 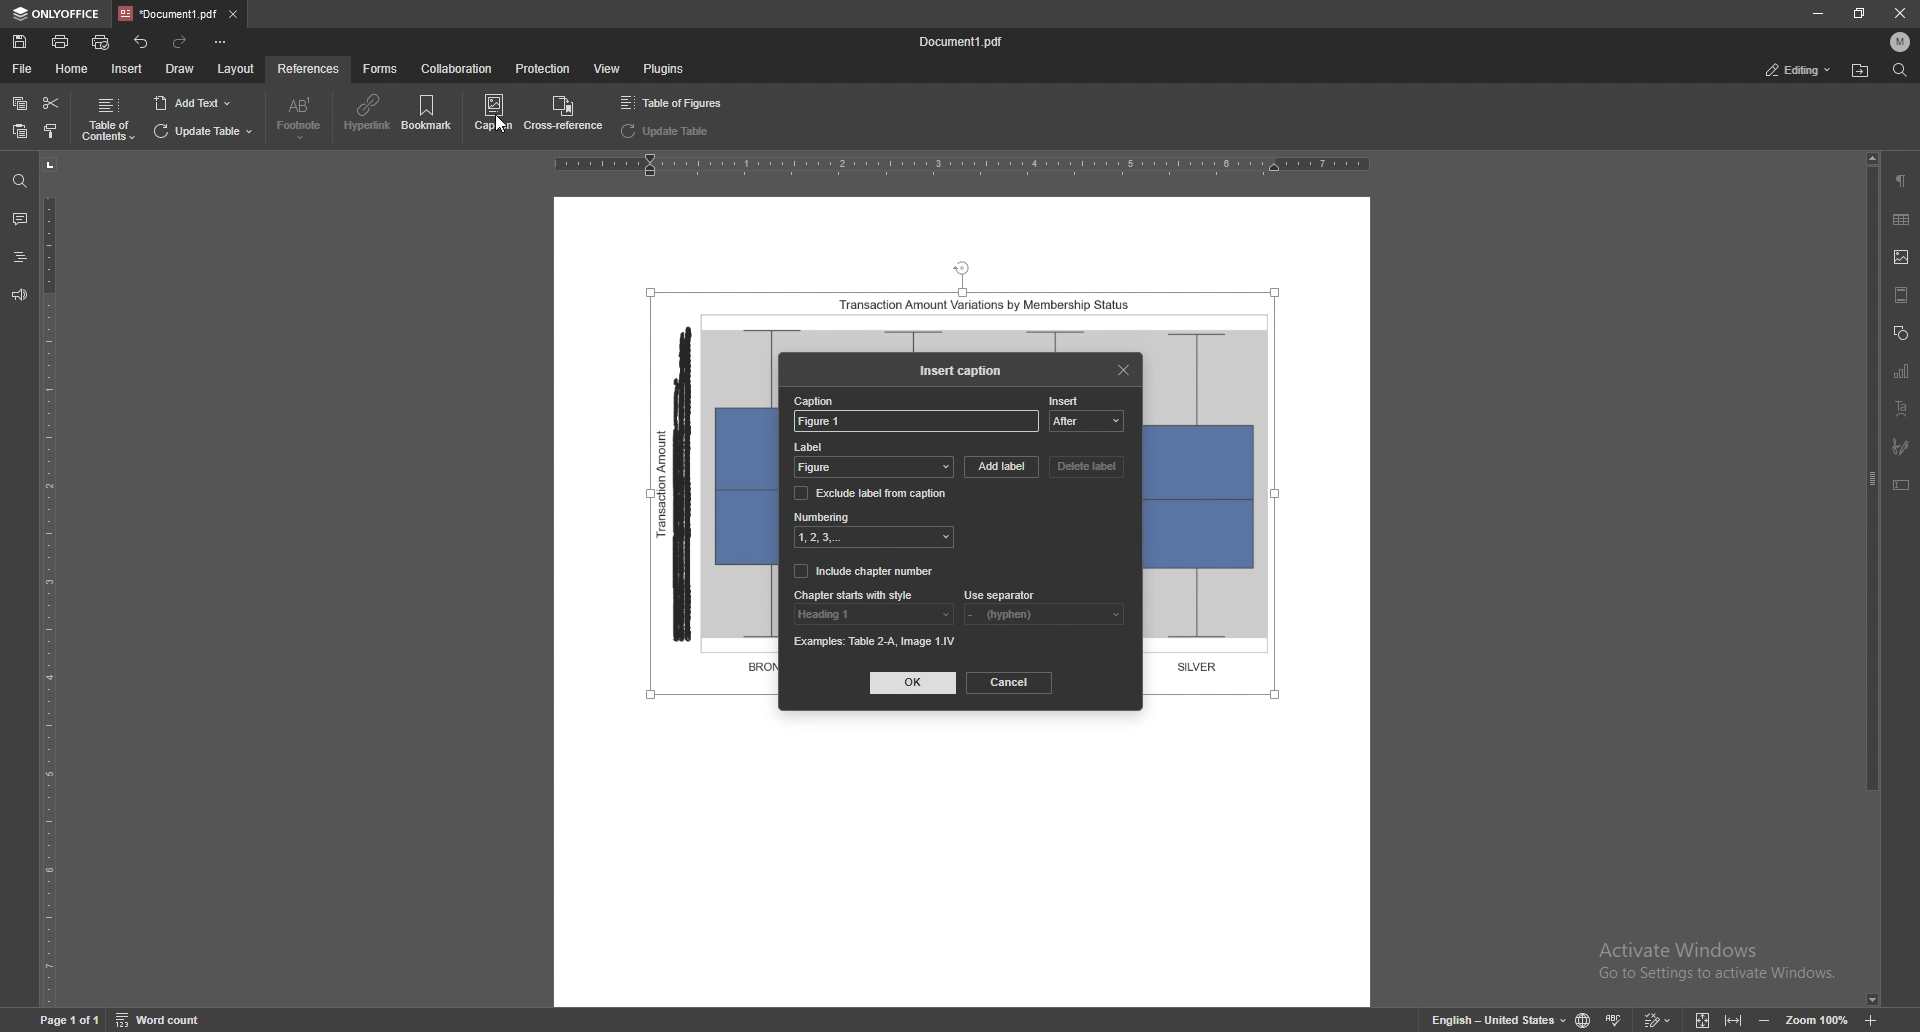 What do you see at coordinates (368, 113) in the screenshot?
I see `hyperlink` at bounding box center [368, 113].